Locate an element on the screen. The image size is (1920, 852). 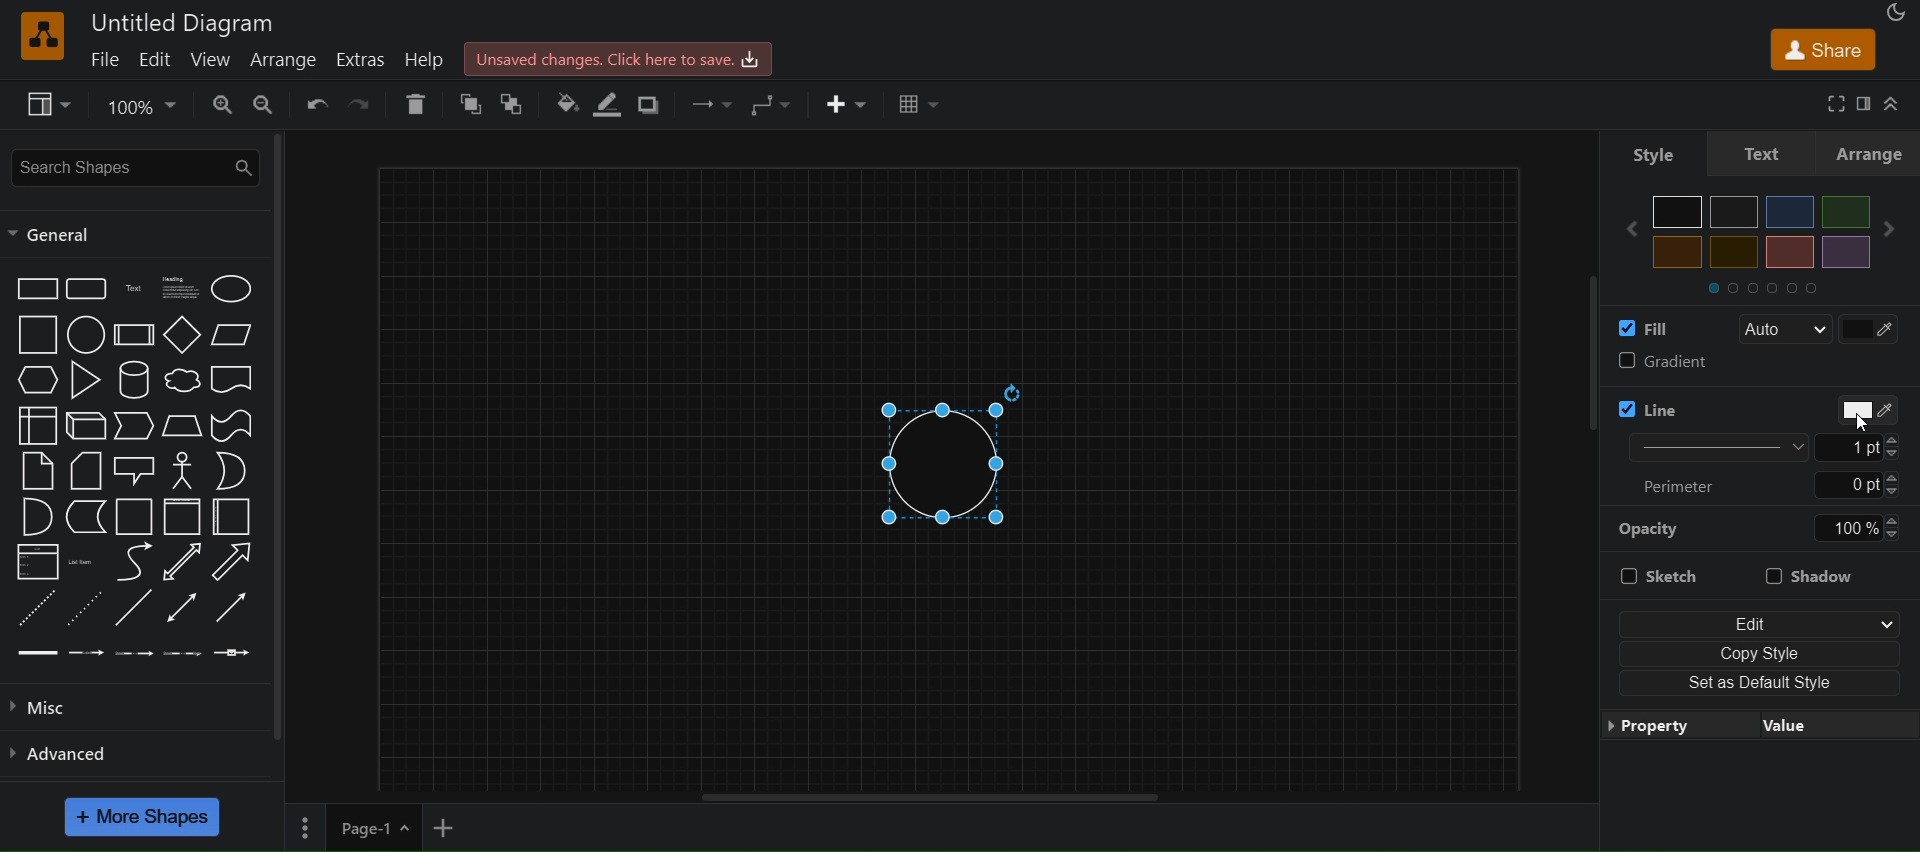
process is located at coordinates (134, 335).